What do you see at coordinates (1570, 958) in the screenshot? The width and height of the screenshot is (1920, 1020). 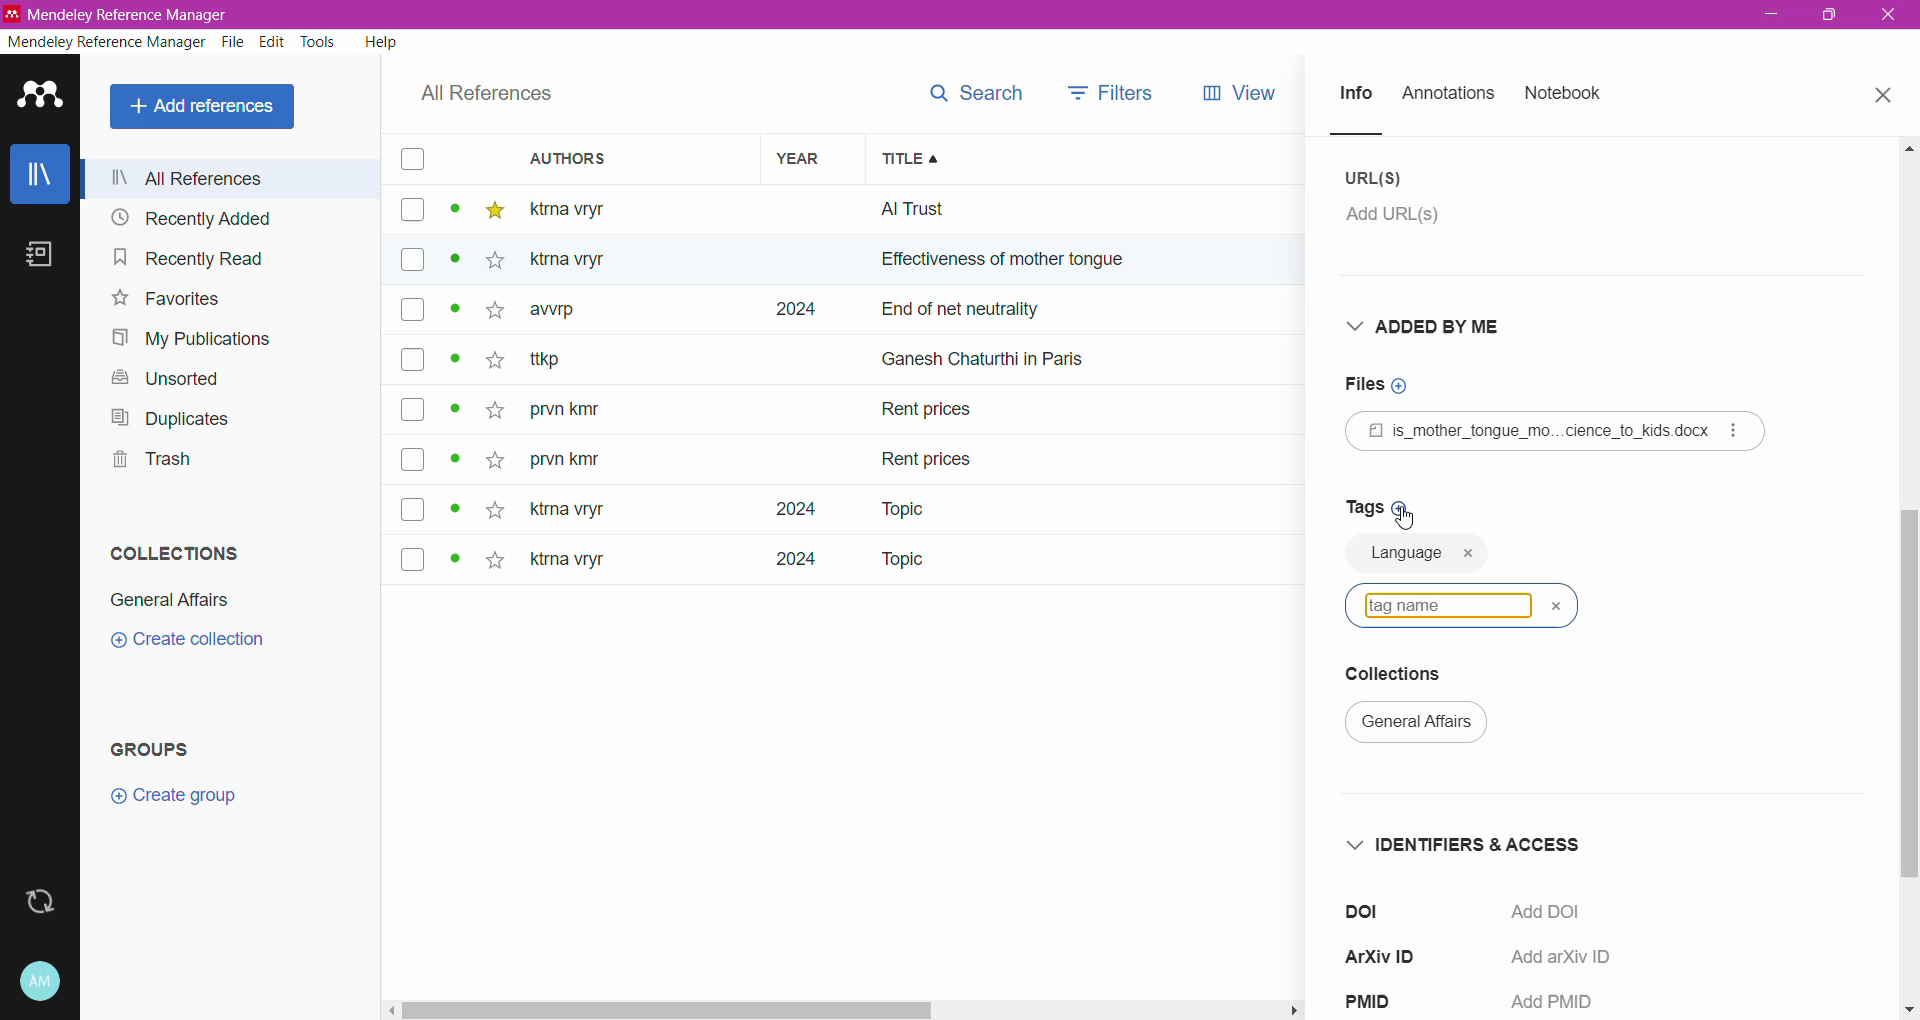 I see `Add arXiv ID` at bounding box center [1570, 958].